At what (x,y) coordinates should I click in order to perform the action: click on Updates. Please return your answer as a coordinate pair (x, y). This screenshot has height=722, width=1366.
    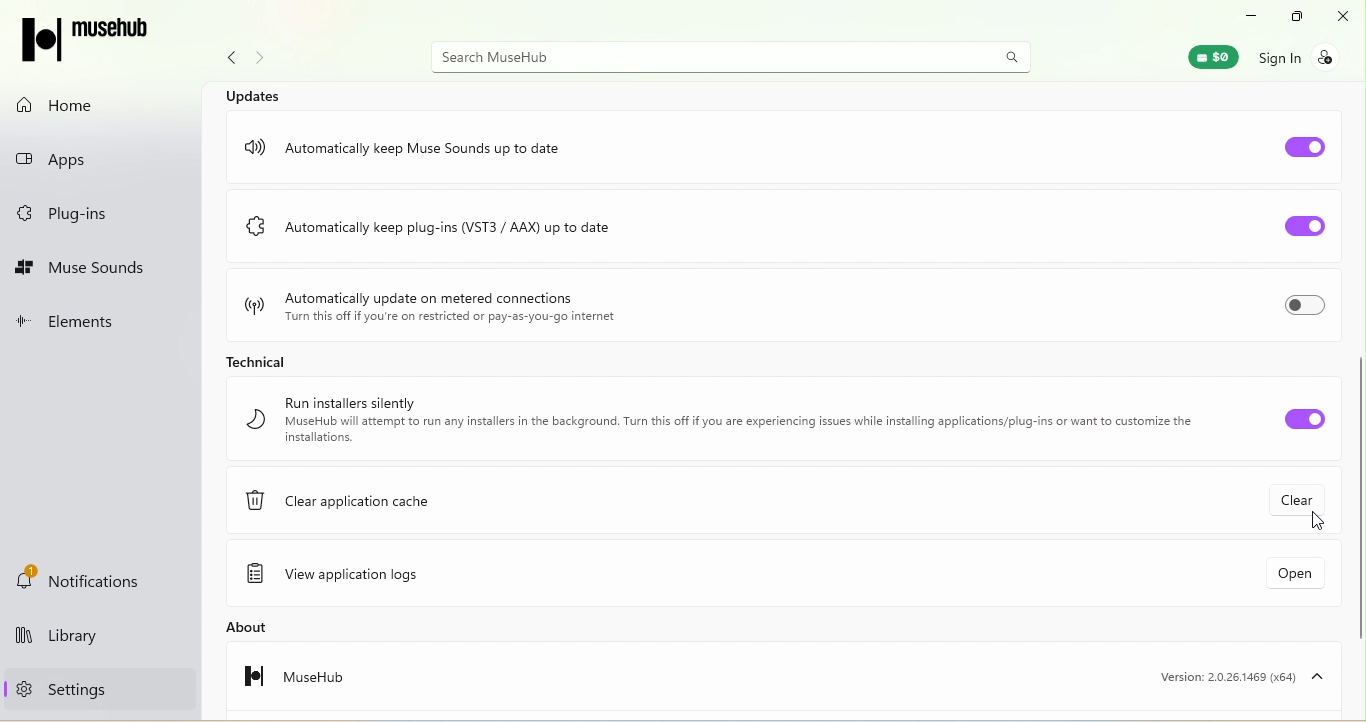
    Looking at the image, I should click on (257, 94).